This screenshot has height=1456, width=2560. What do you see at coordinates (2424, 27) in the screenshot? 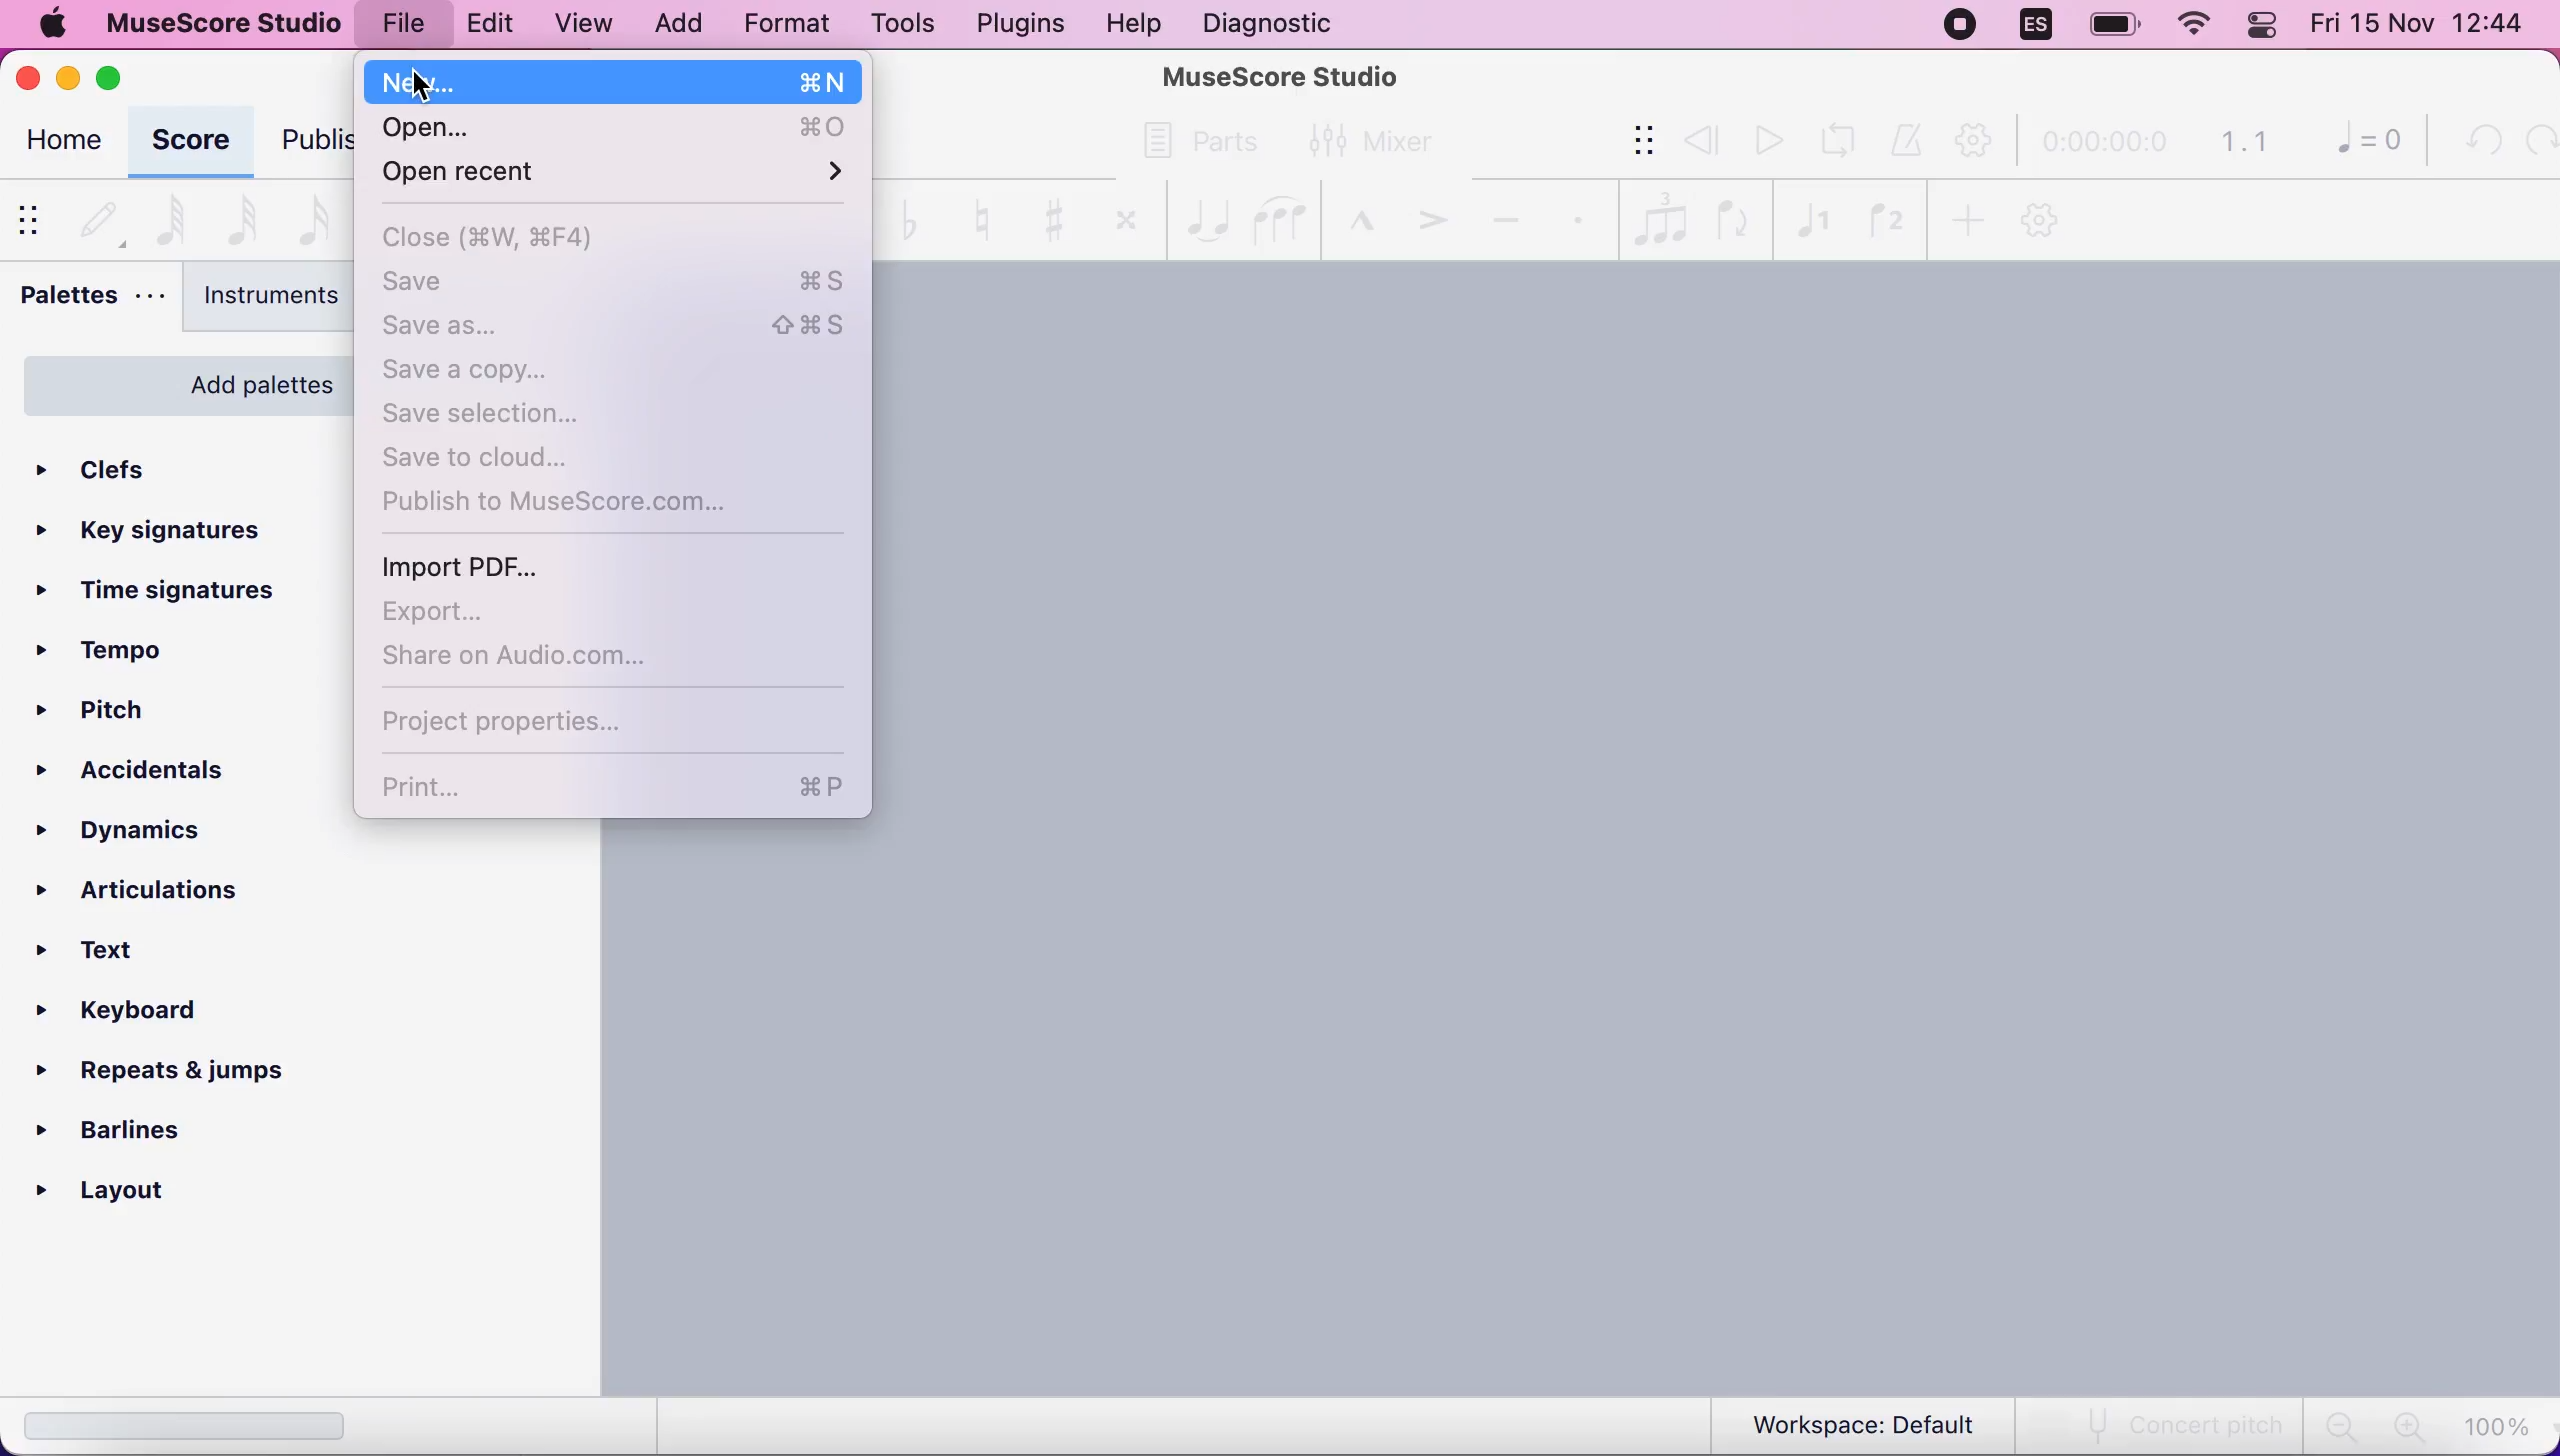
I see `Fri 15 Nov 12:44` at bounding box center [2424, 27].